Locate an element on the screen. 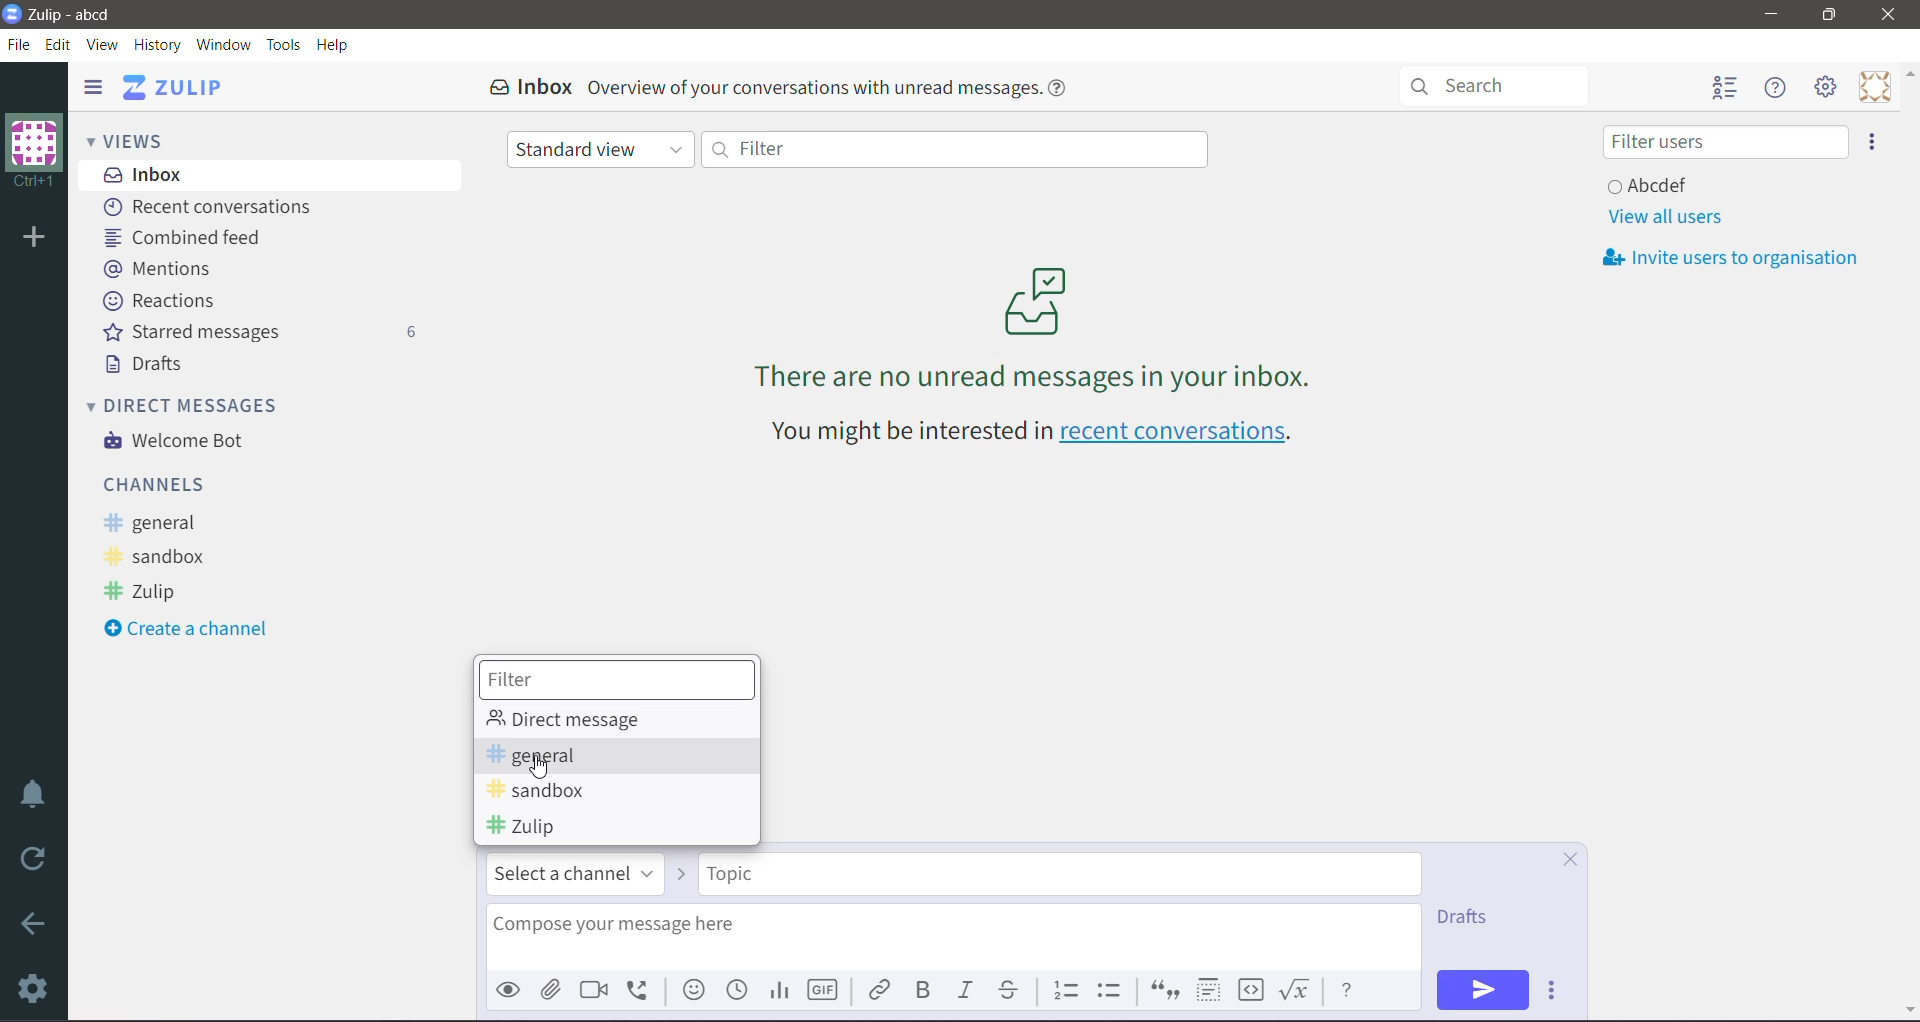  You might be interested in recent conversations - Click link to open recent conversations is located at coordinates (1037, 434).